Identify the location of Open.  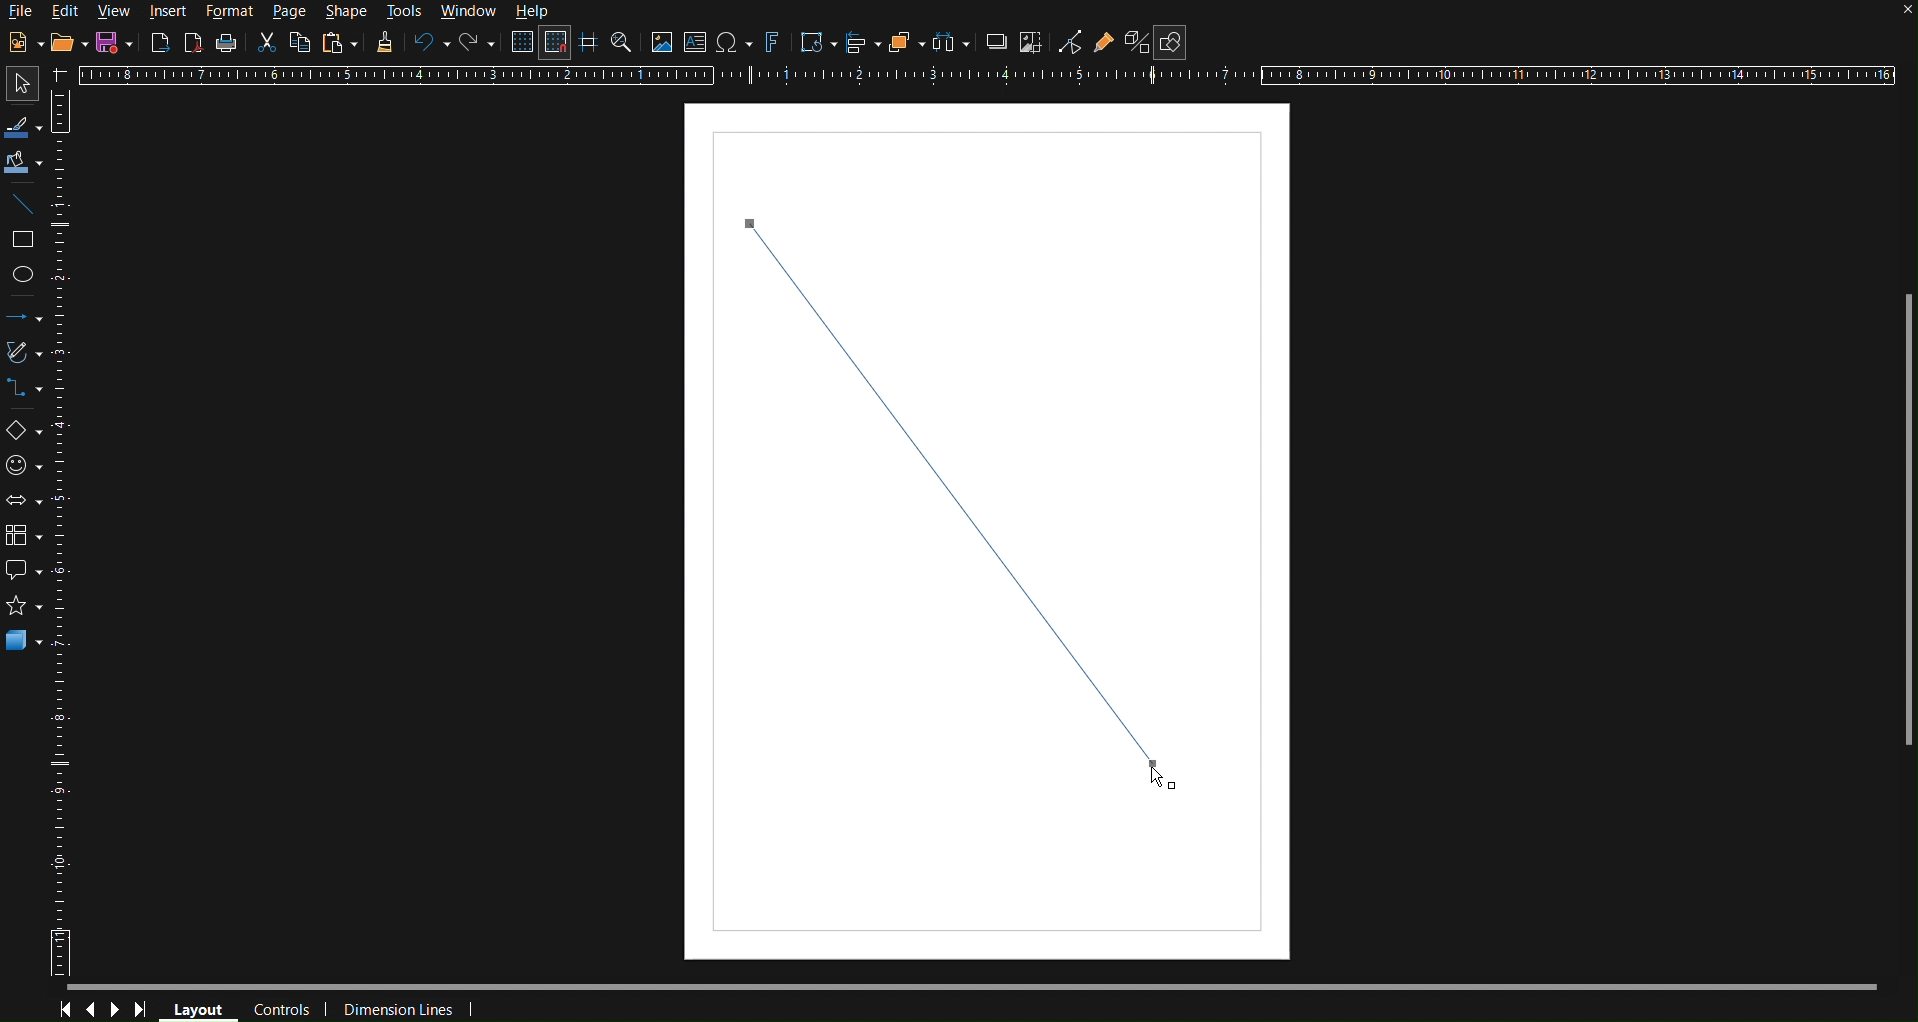
(64, 43).